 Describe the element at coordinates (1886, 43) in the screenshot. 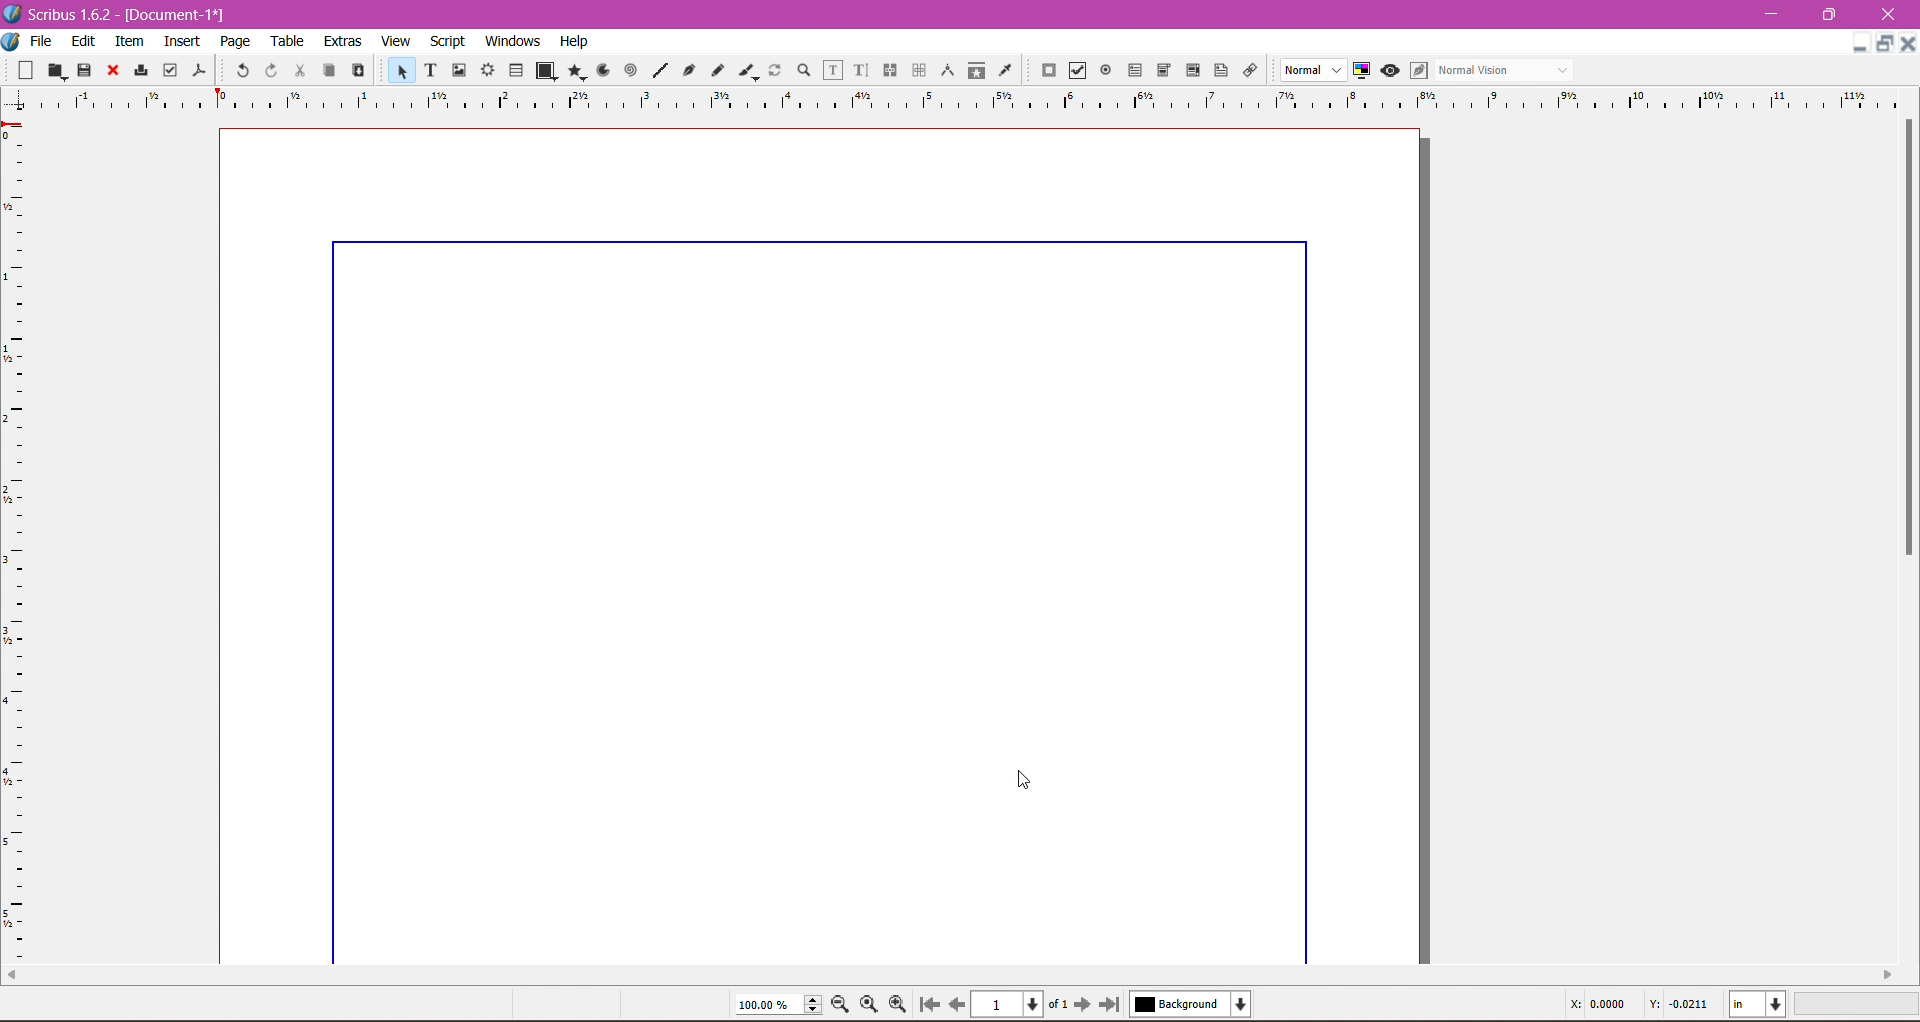

I see `Restore Down Document` at that location.